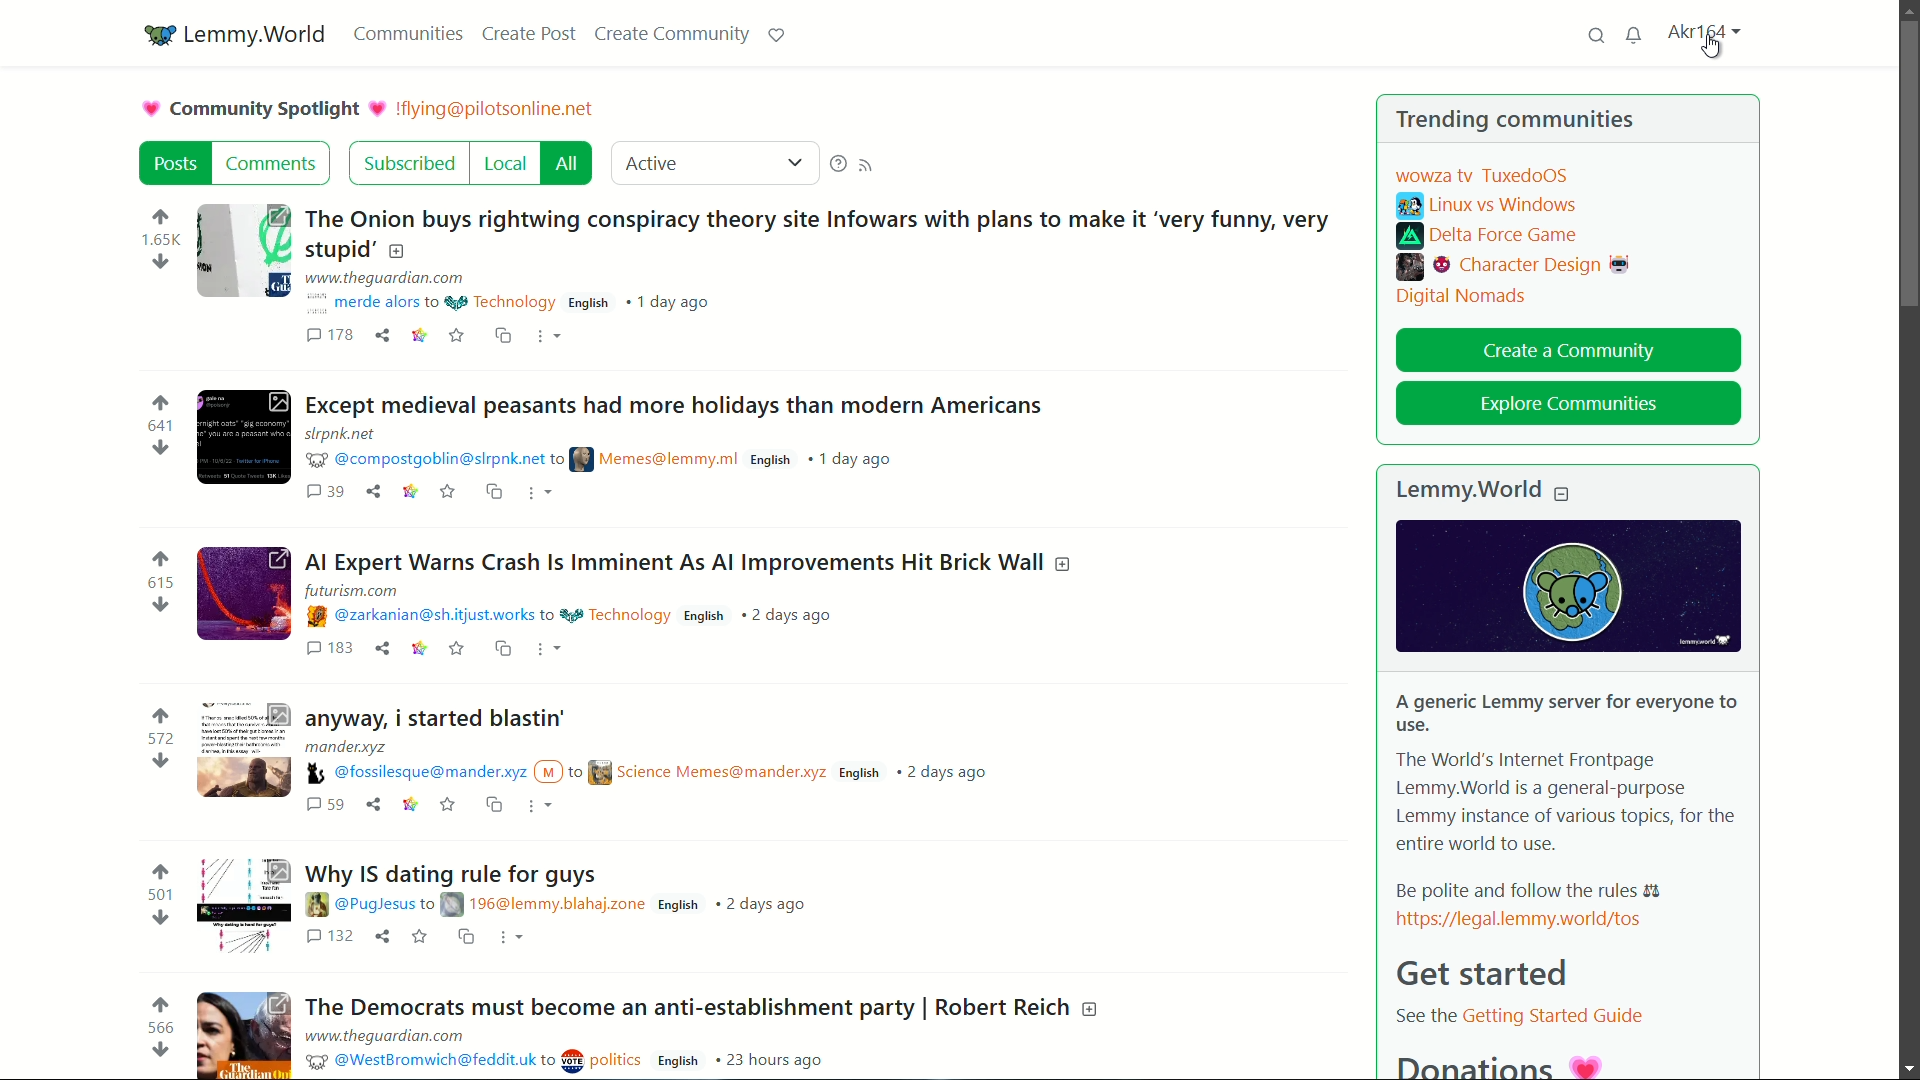  I want to click on comments, so click(330, 333).